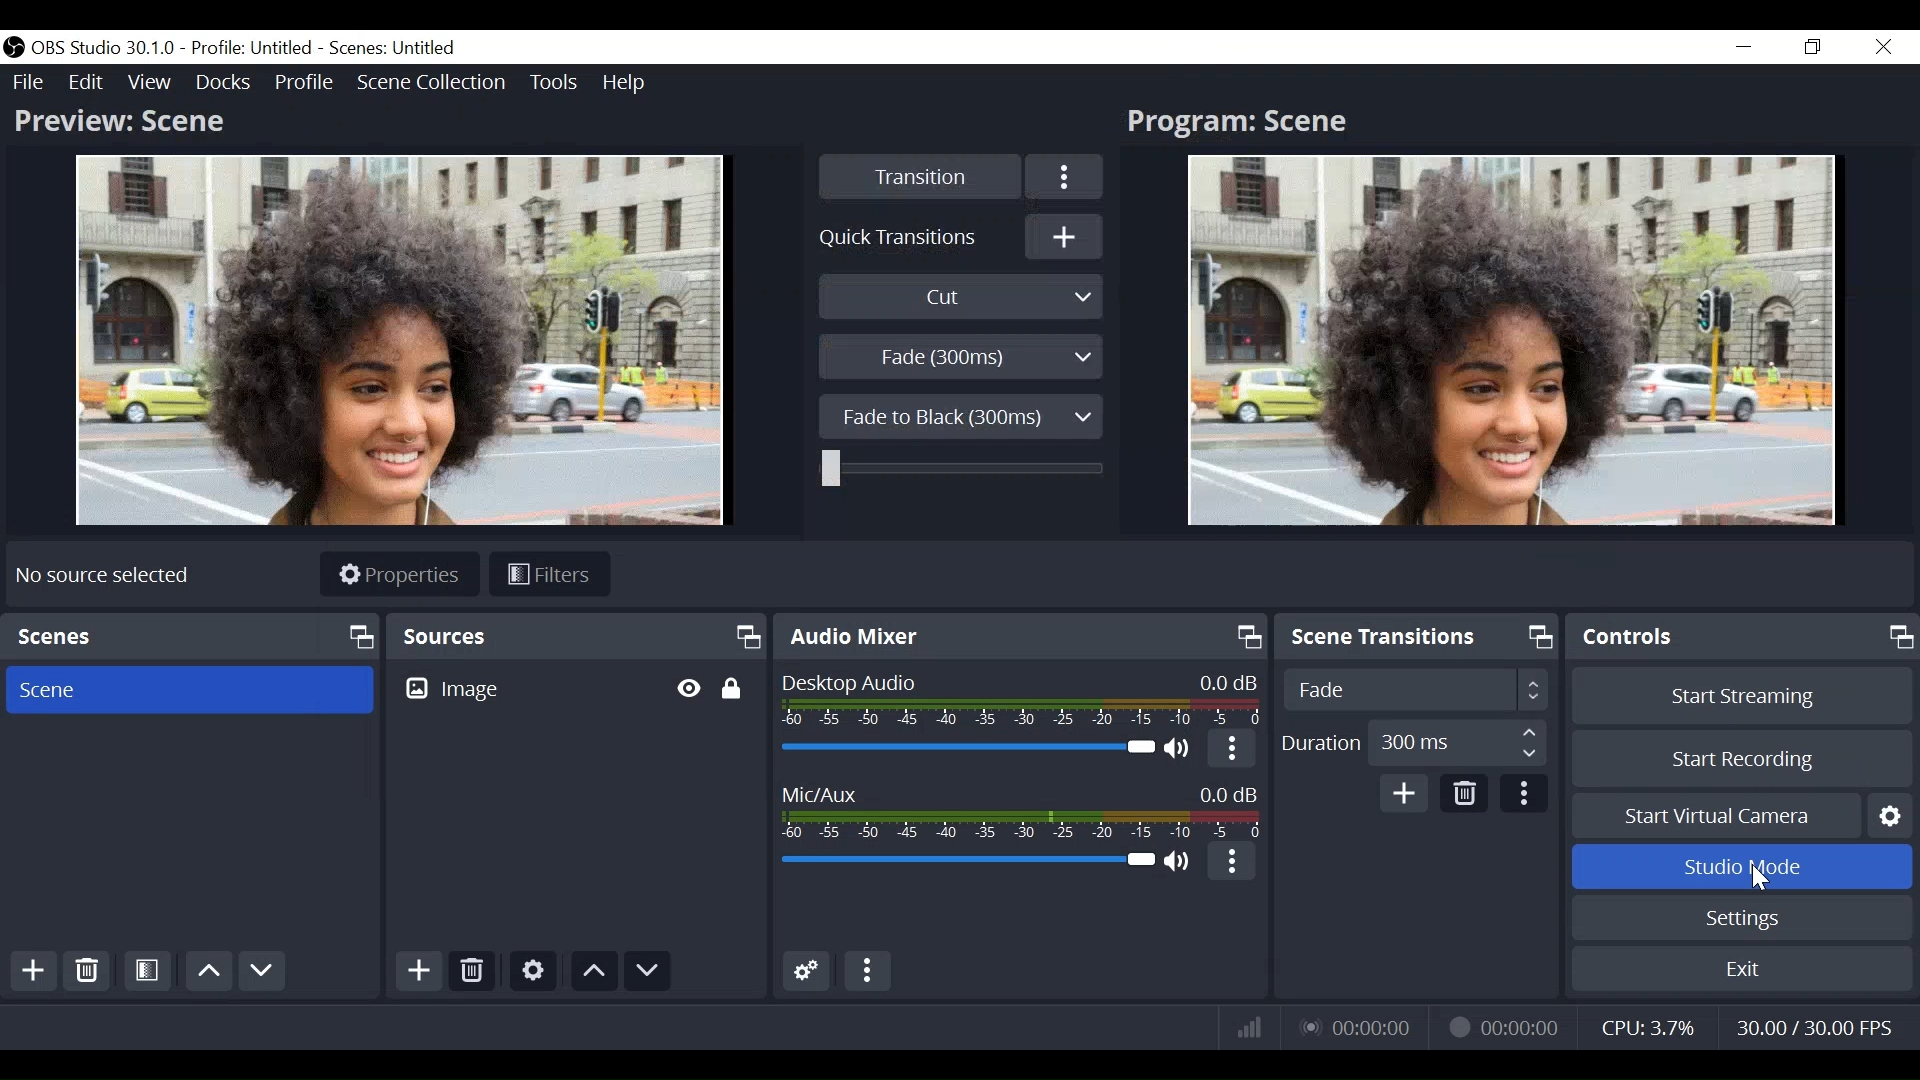  I want to click on Move Scene Down, so click(266, 975).